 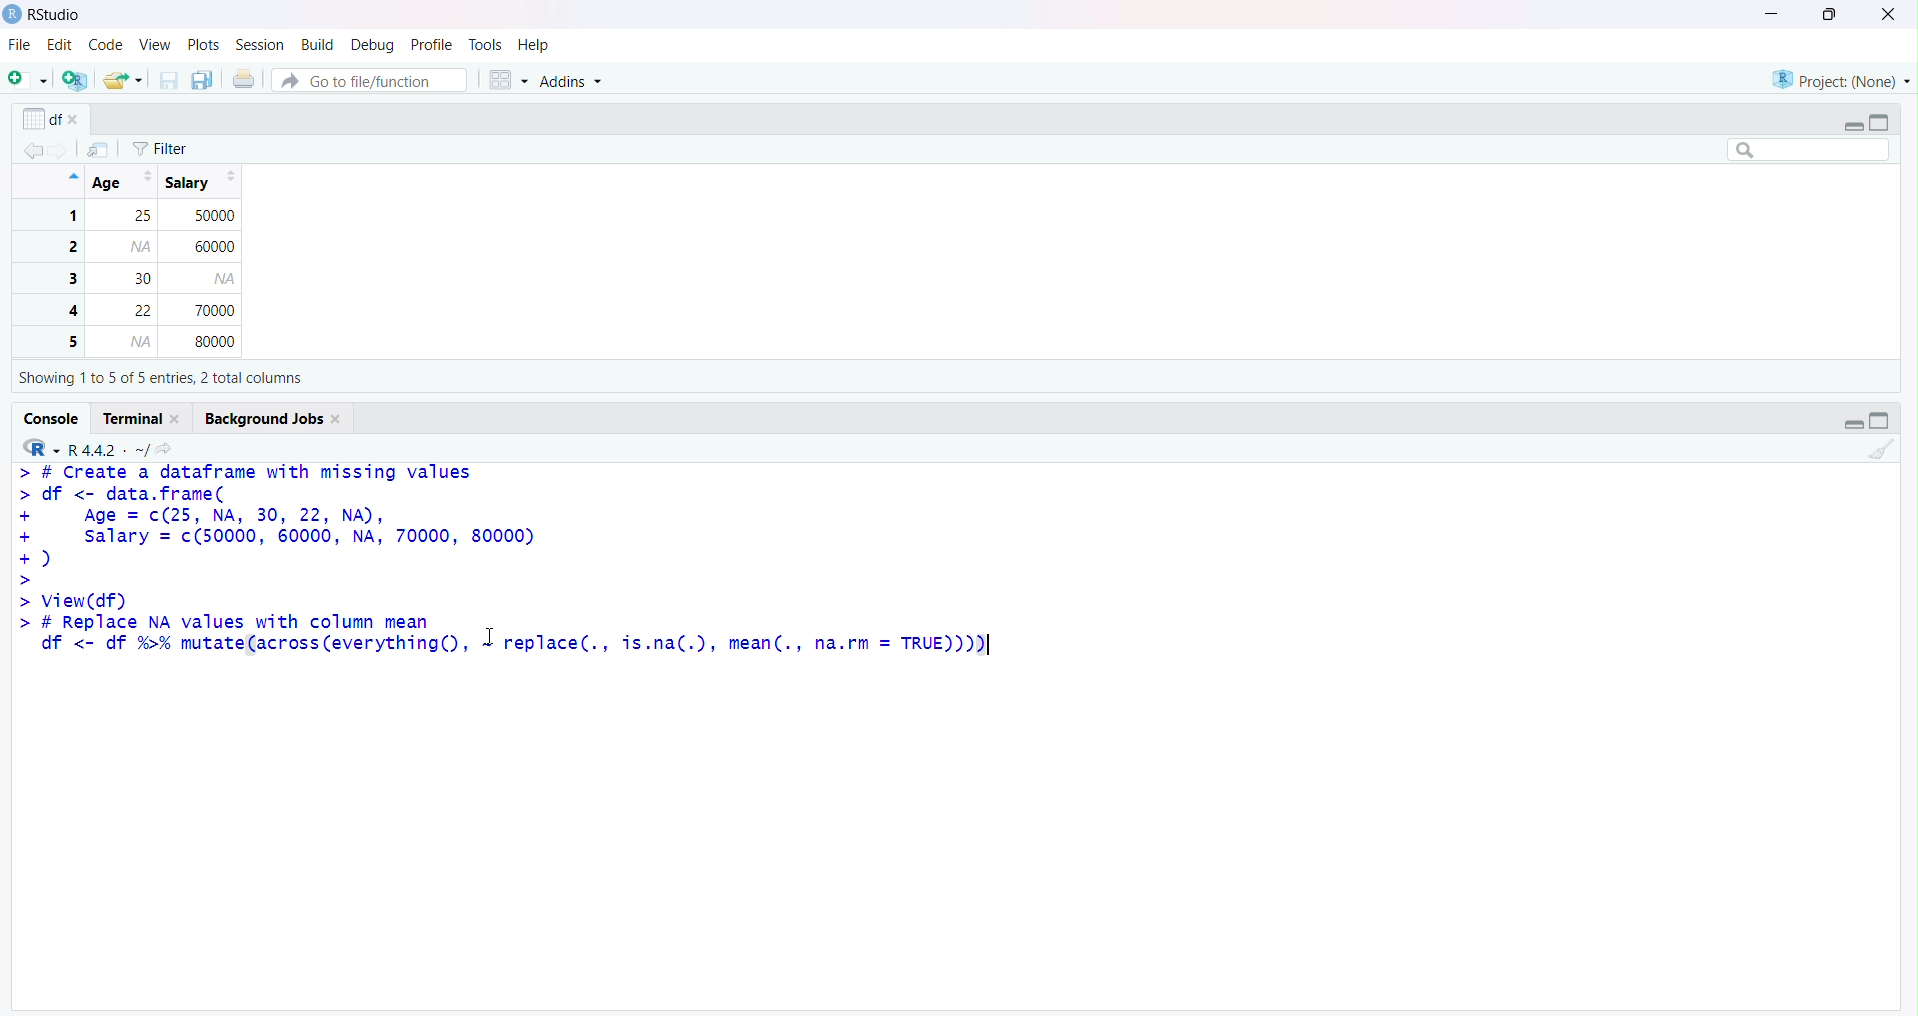 I want to click on View, so click(x=153, y=46).